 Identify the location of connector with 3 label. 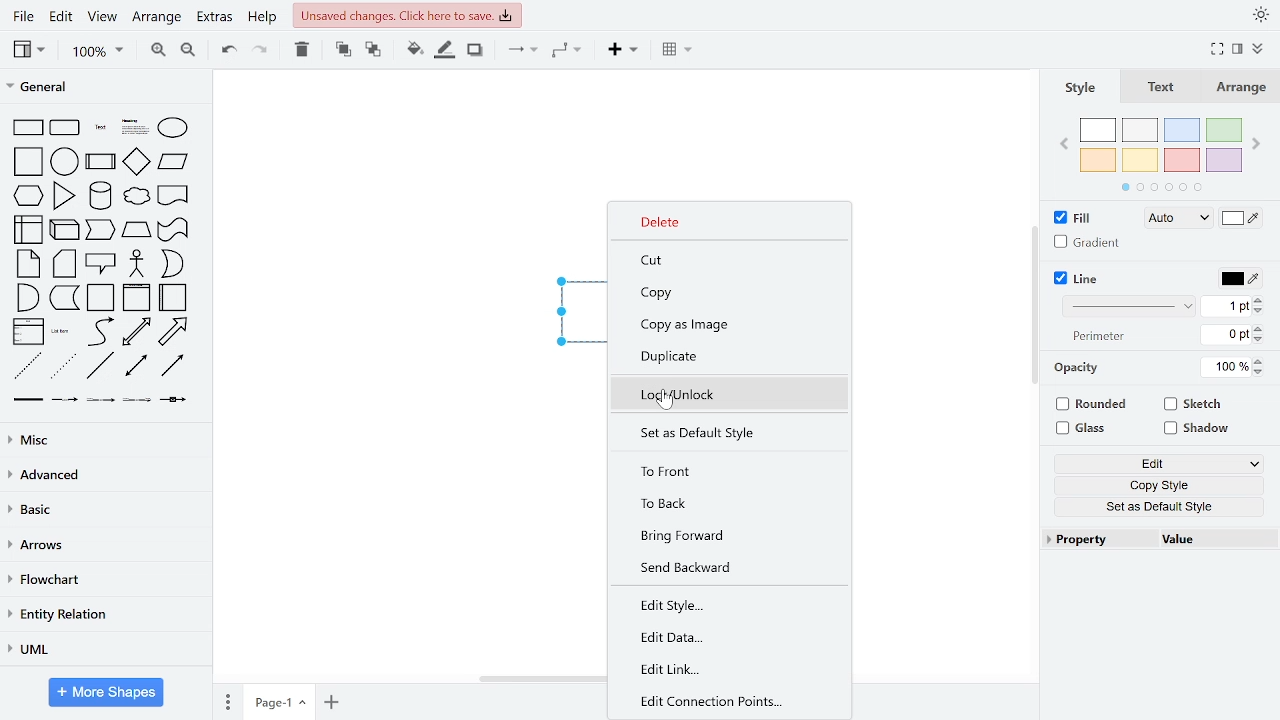
(137, 400).